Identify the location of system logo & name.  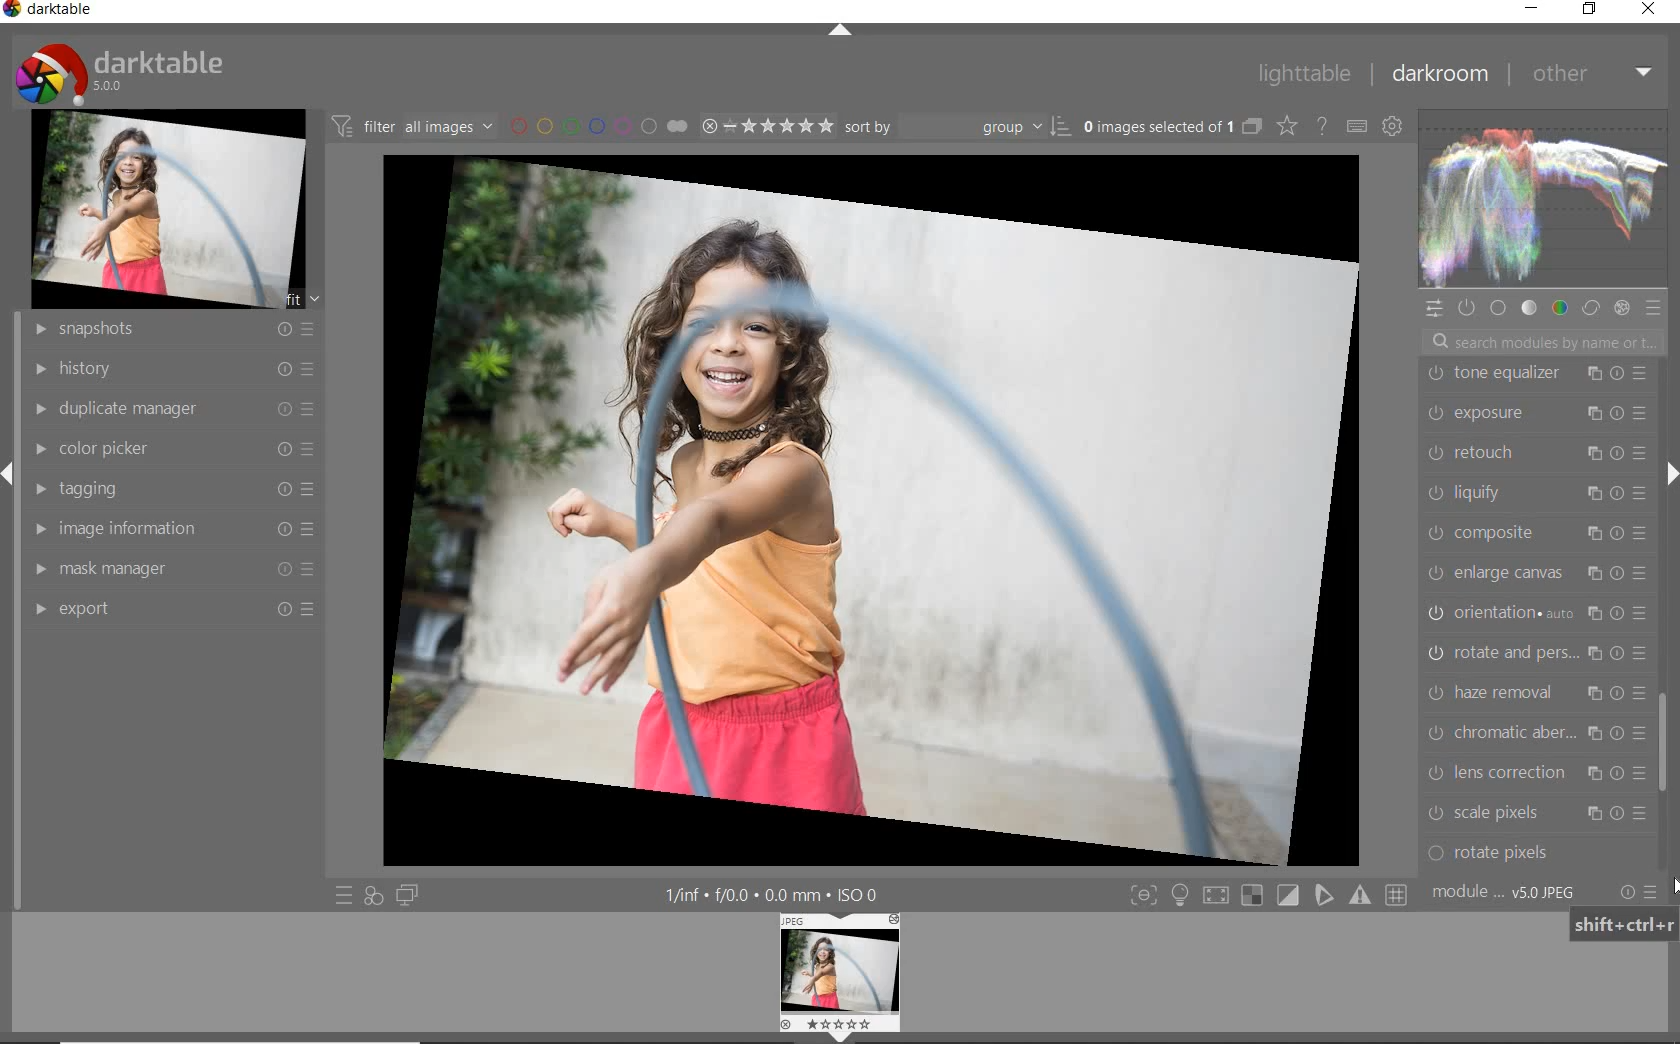
(124, 73).